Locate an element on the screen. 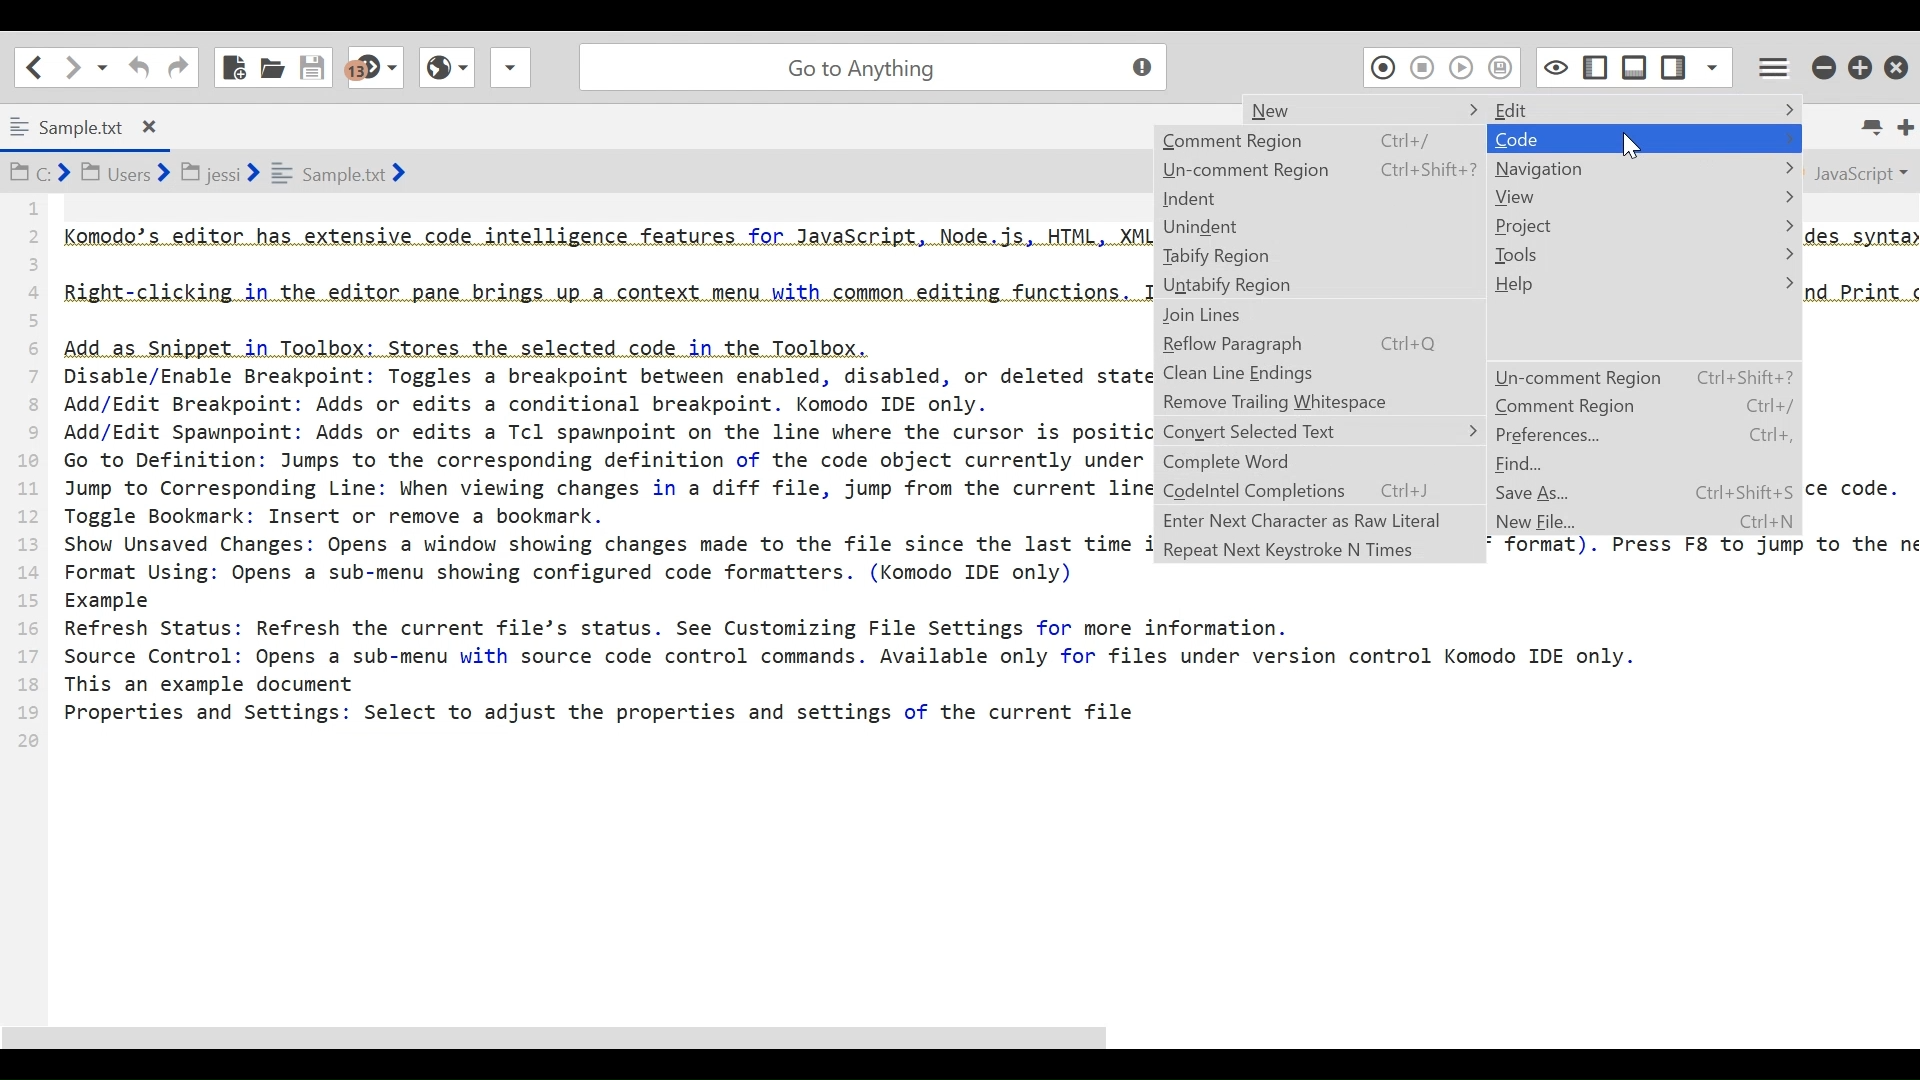 The width and height of the screenshot is (1920, 1080). Project is located at coordinates (1643, 224).